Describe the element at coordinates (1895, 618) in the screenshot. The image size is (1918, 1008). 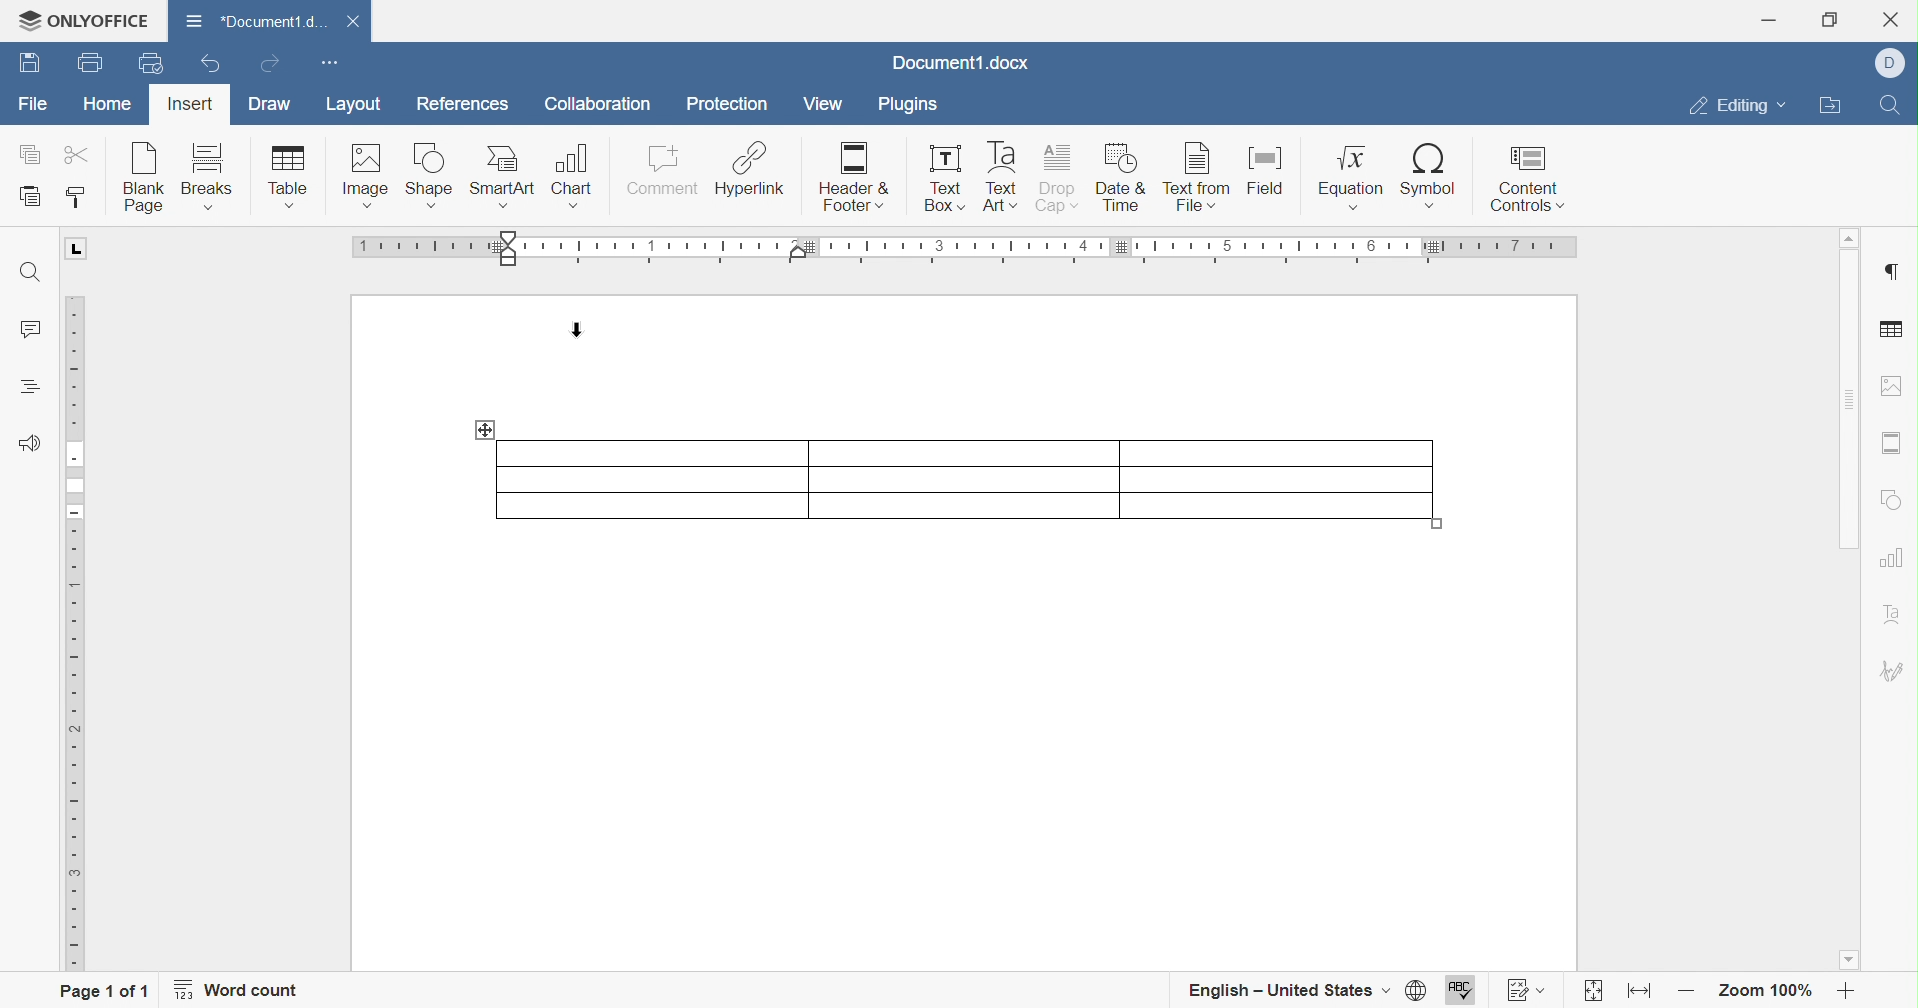
I see `Text art settings` at that location.